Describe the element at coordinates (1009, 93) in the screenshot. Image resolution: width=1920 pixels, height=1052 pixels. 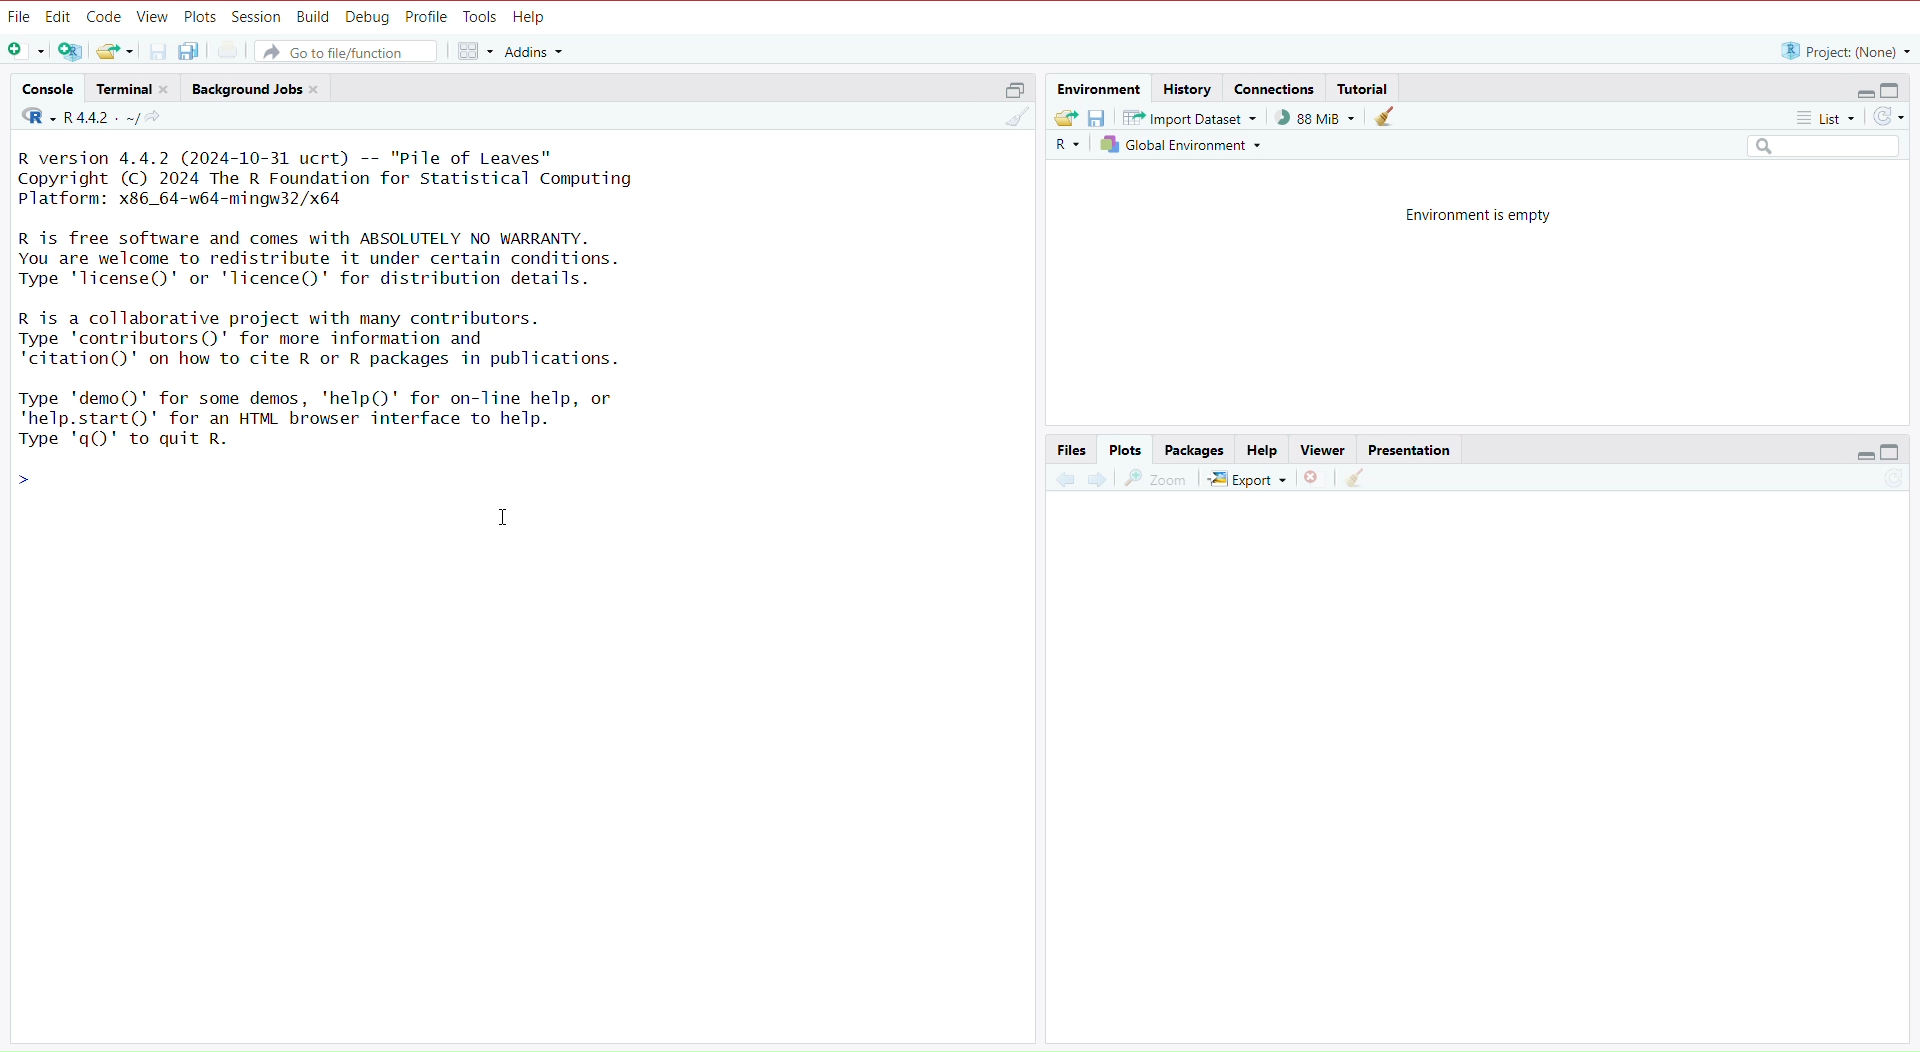
I see `expand` at that location.